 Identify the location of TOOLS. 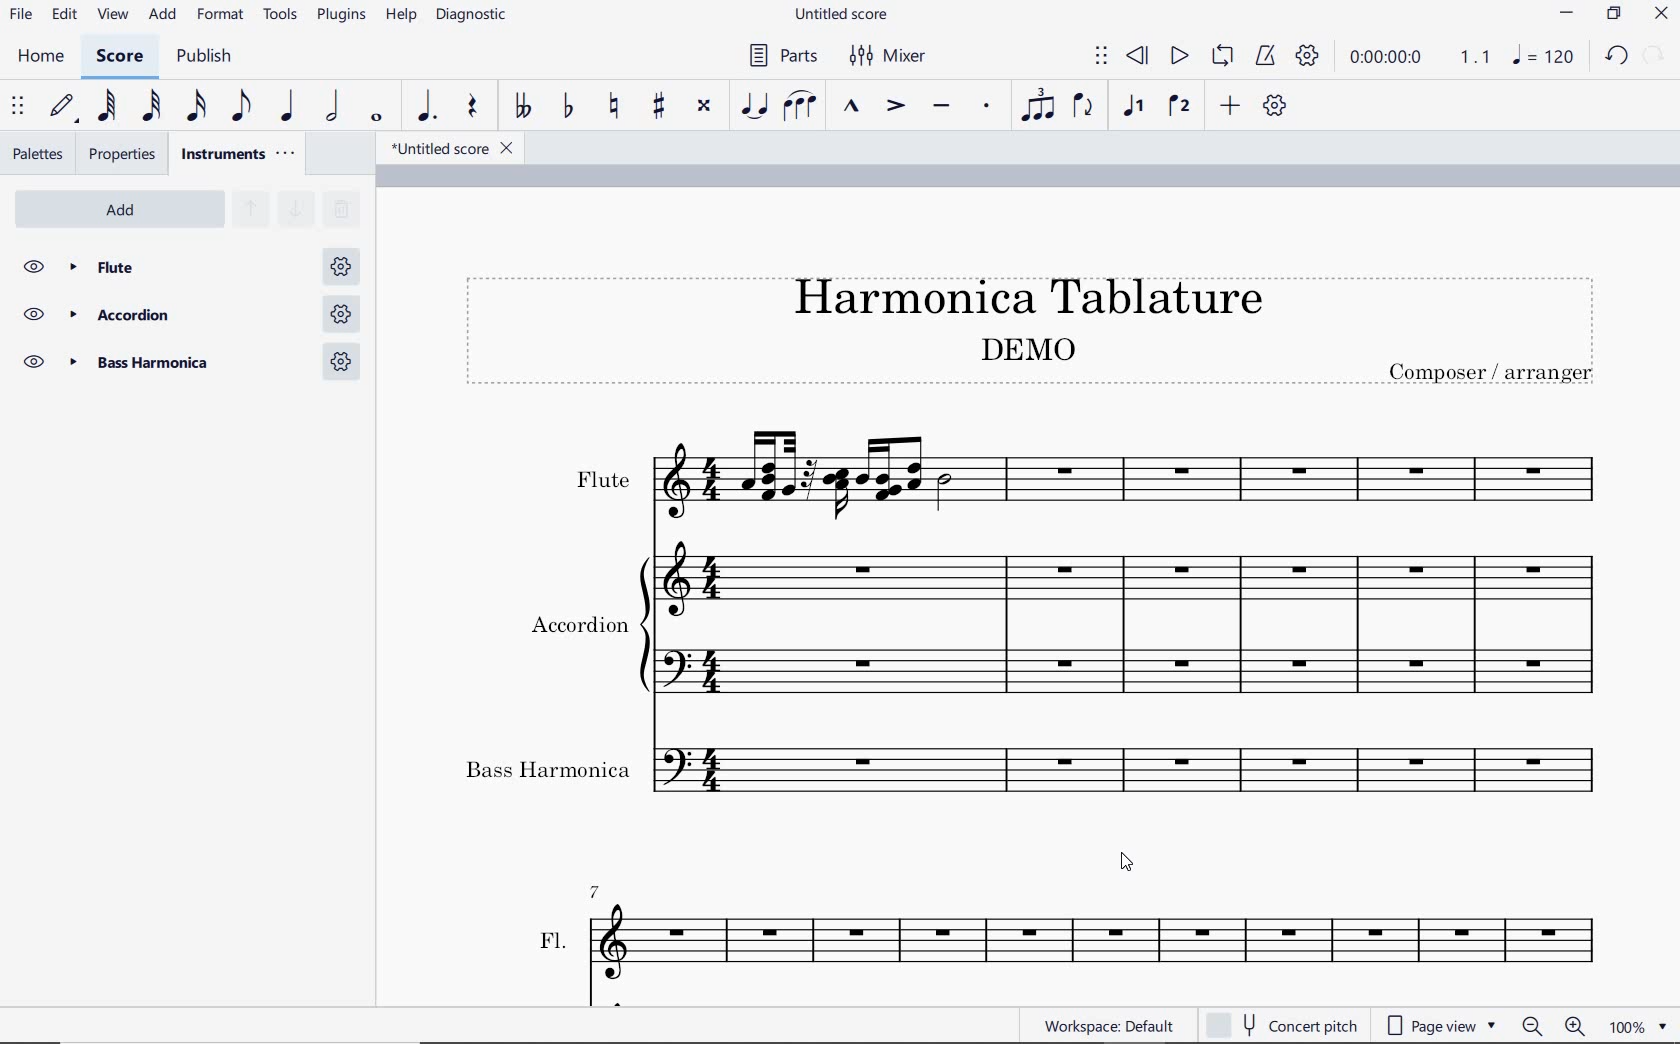
(281, 15).